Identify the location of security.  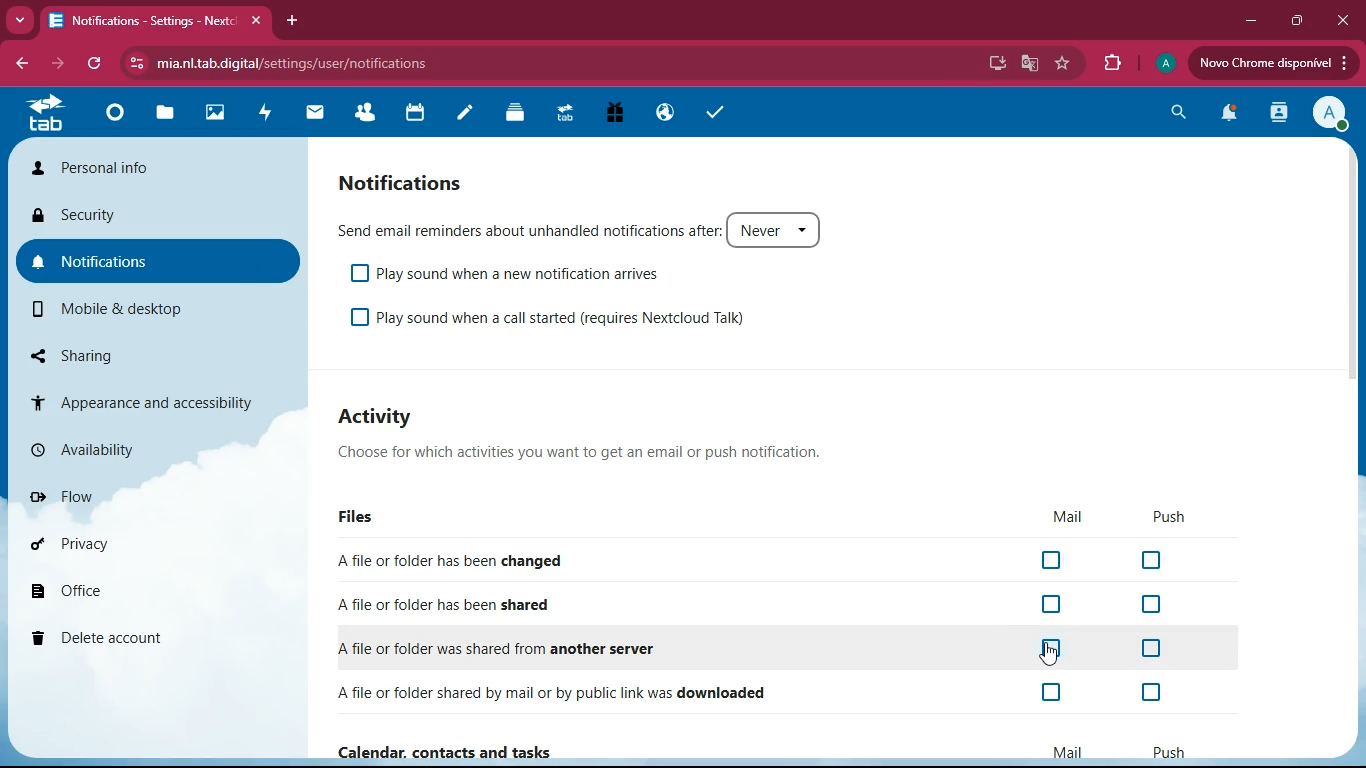
(149, 217).